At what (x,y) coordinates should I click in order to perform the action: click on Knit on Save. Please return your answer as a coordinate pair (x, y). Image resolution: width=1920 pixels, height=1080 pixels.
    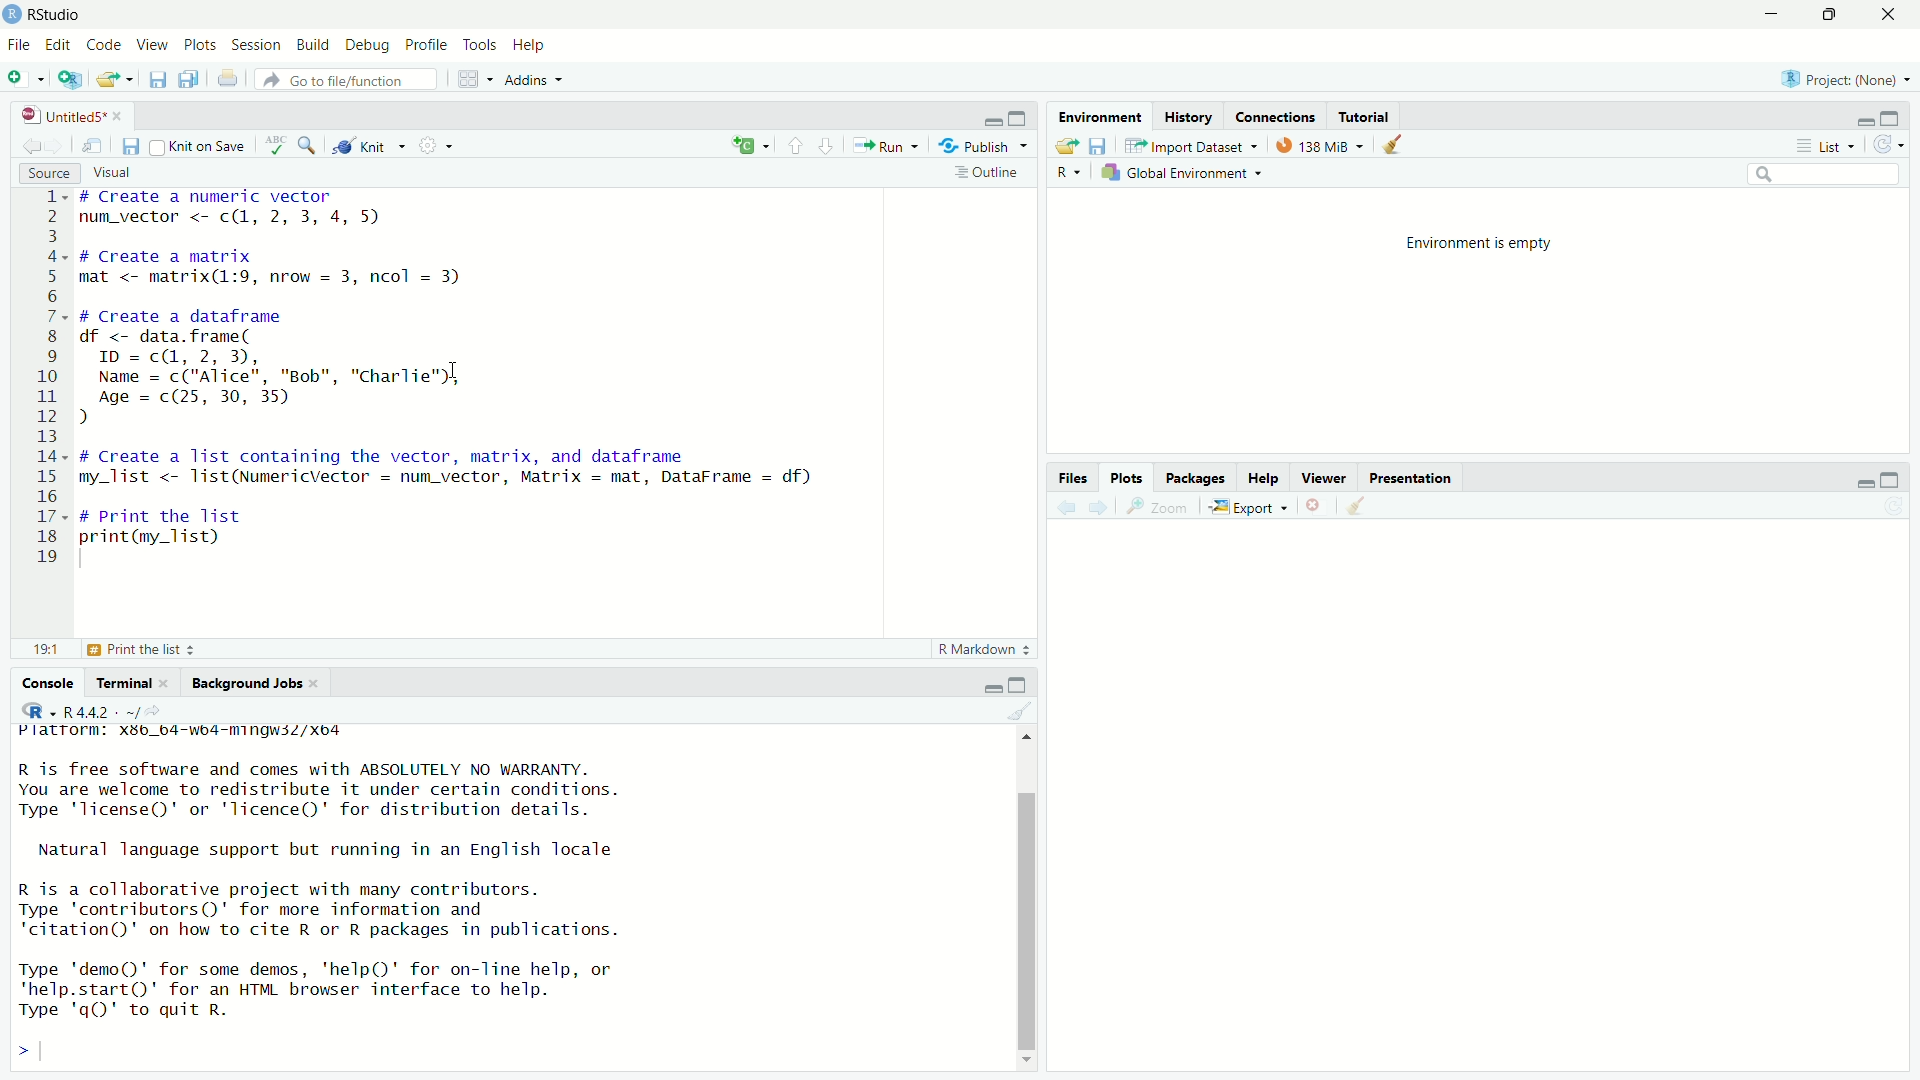
    Looking at the image, I should click on (195, 145).